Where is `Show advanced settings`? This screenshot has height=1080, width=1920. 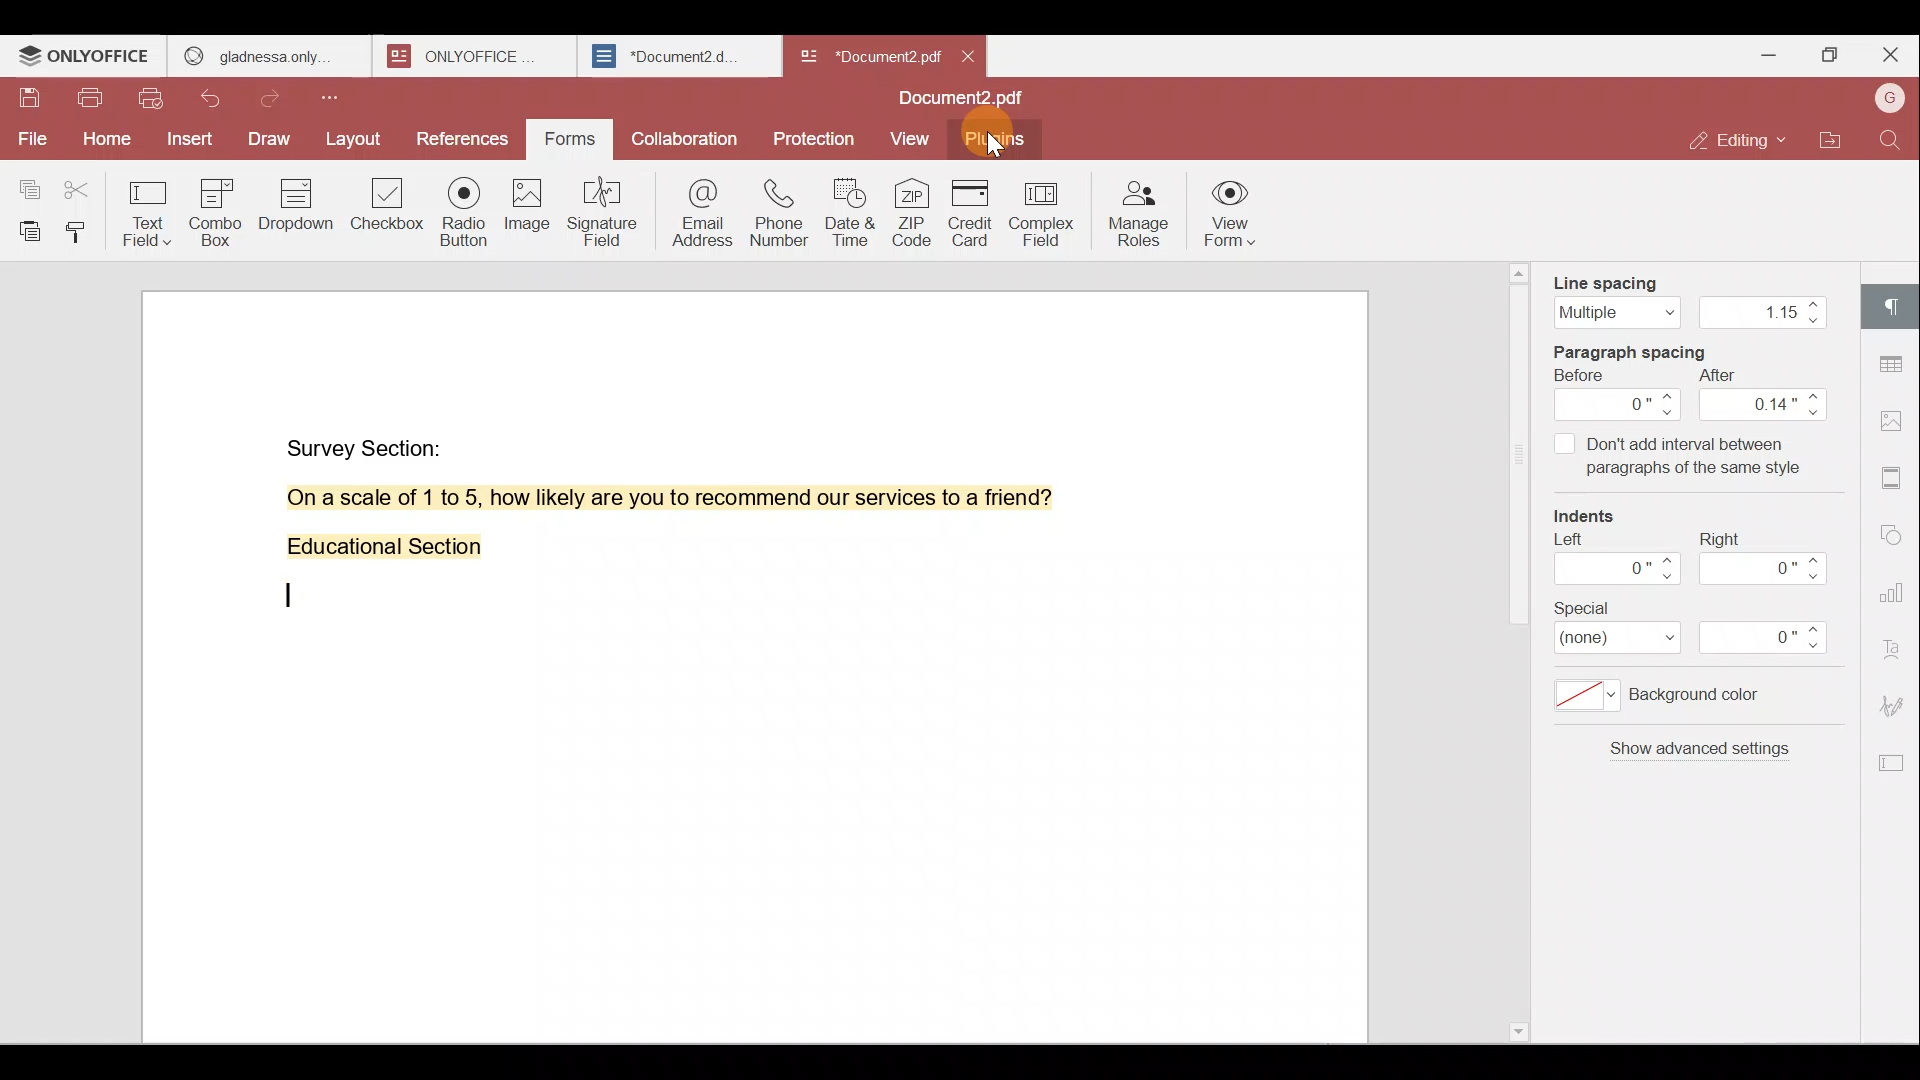
Show advanced settings is located at coordinates (1696, 757).